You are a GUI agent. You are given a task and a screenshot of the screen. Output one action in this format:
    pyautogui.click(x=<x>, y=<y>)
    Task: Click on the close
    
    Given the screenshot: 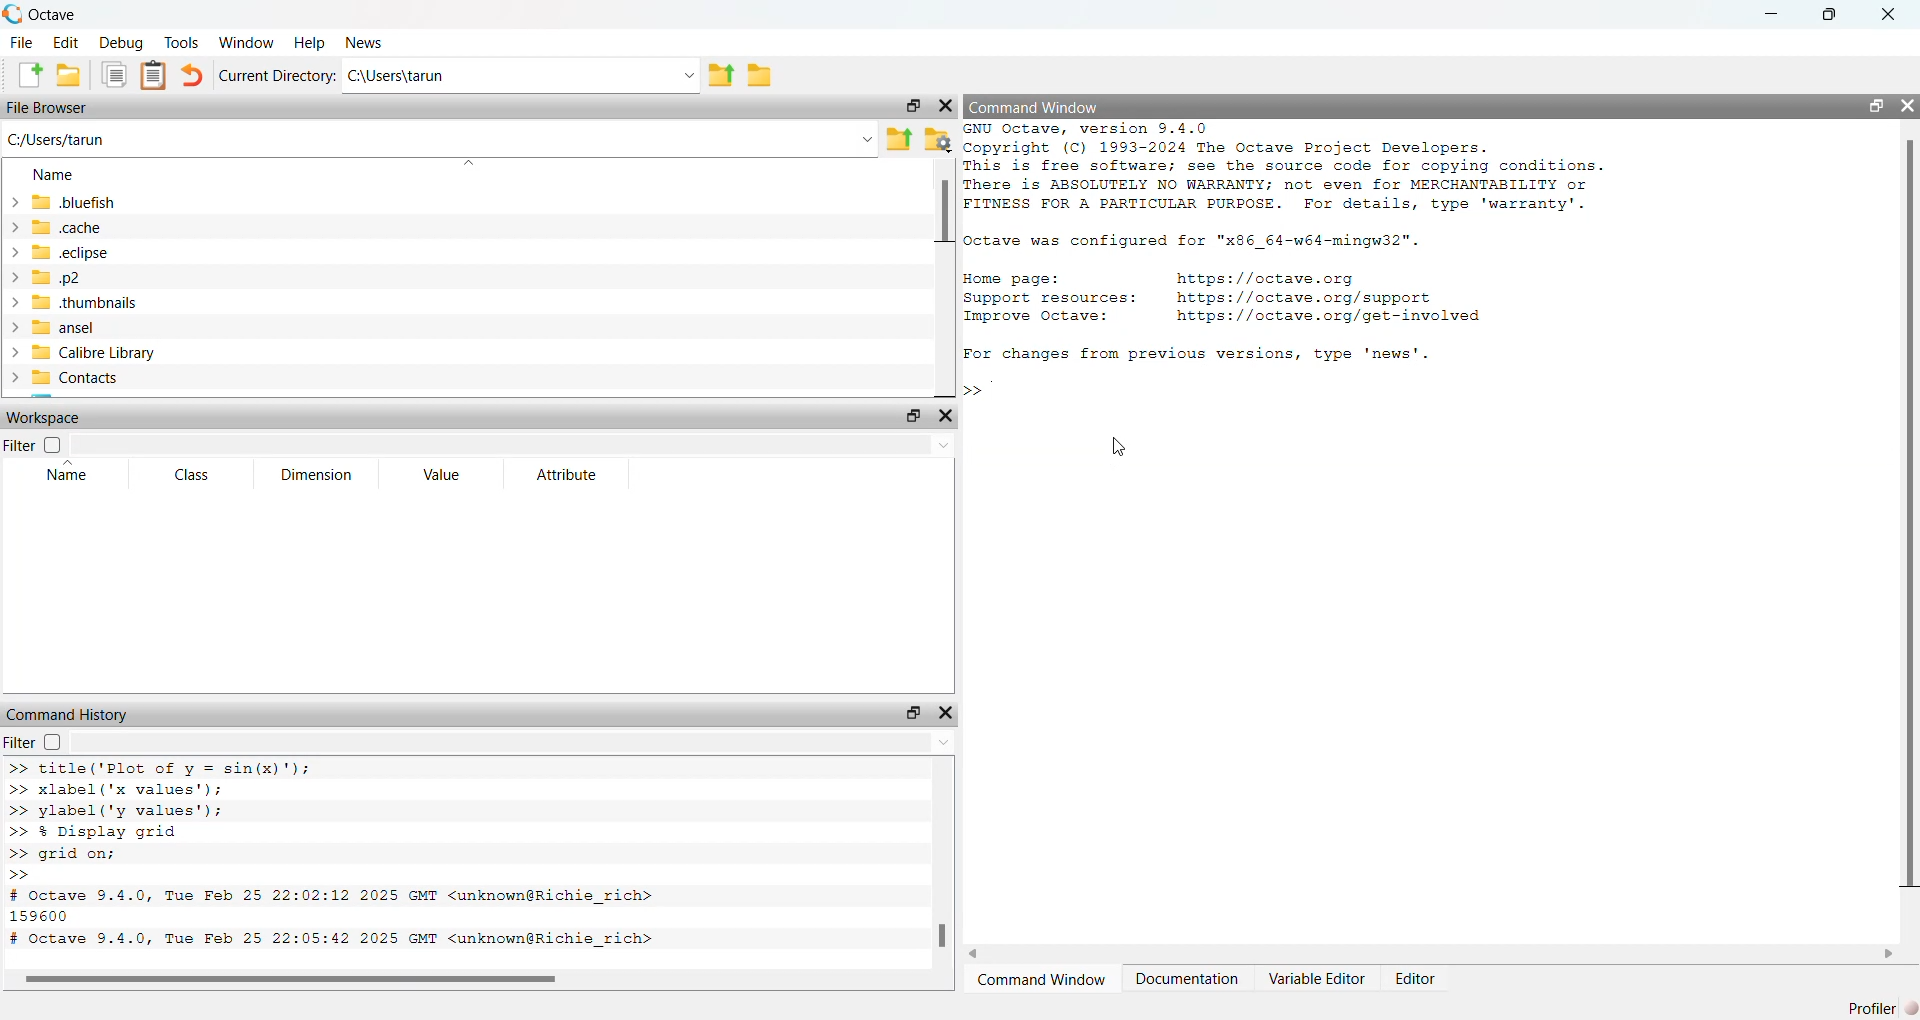 What is the action you would take?
    pyautogui.click(x=1907, y=106)
    